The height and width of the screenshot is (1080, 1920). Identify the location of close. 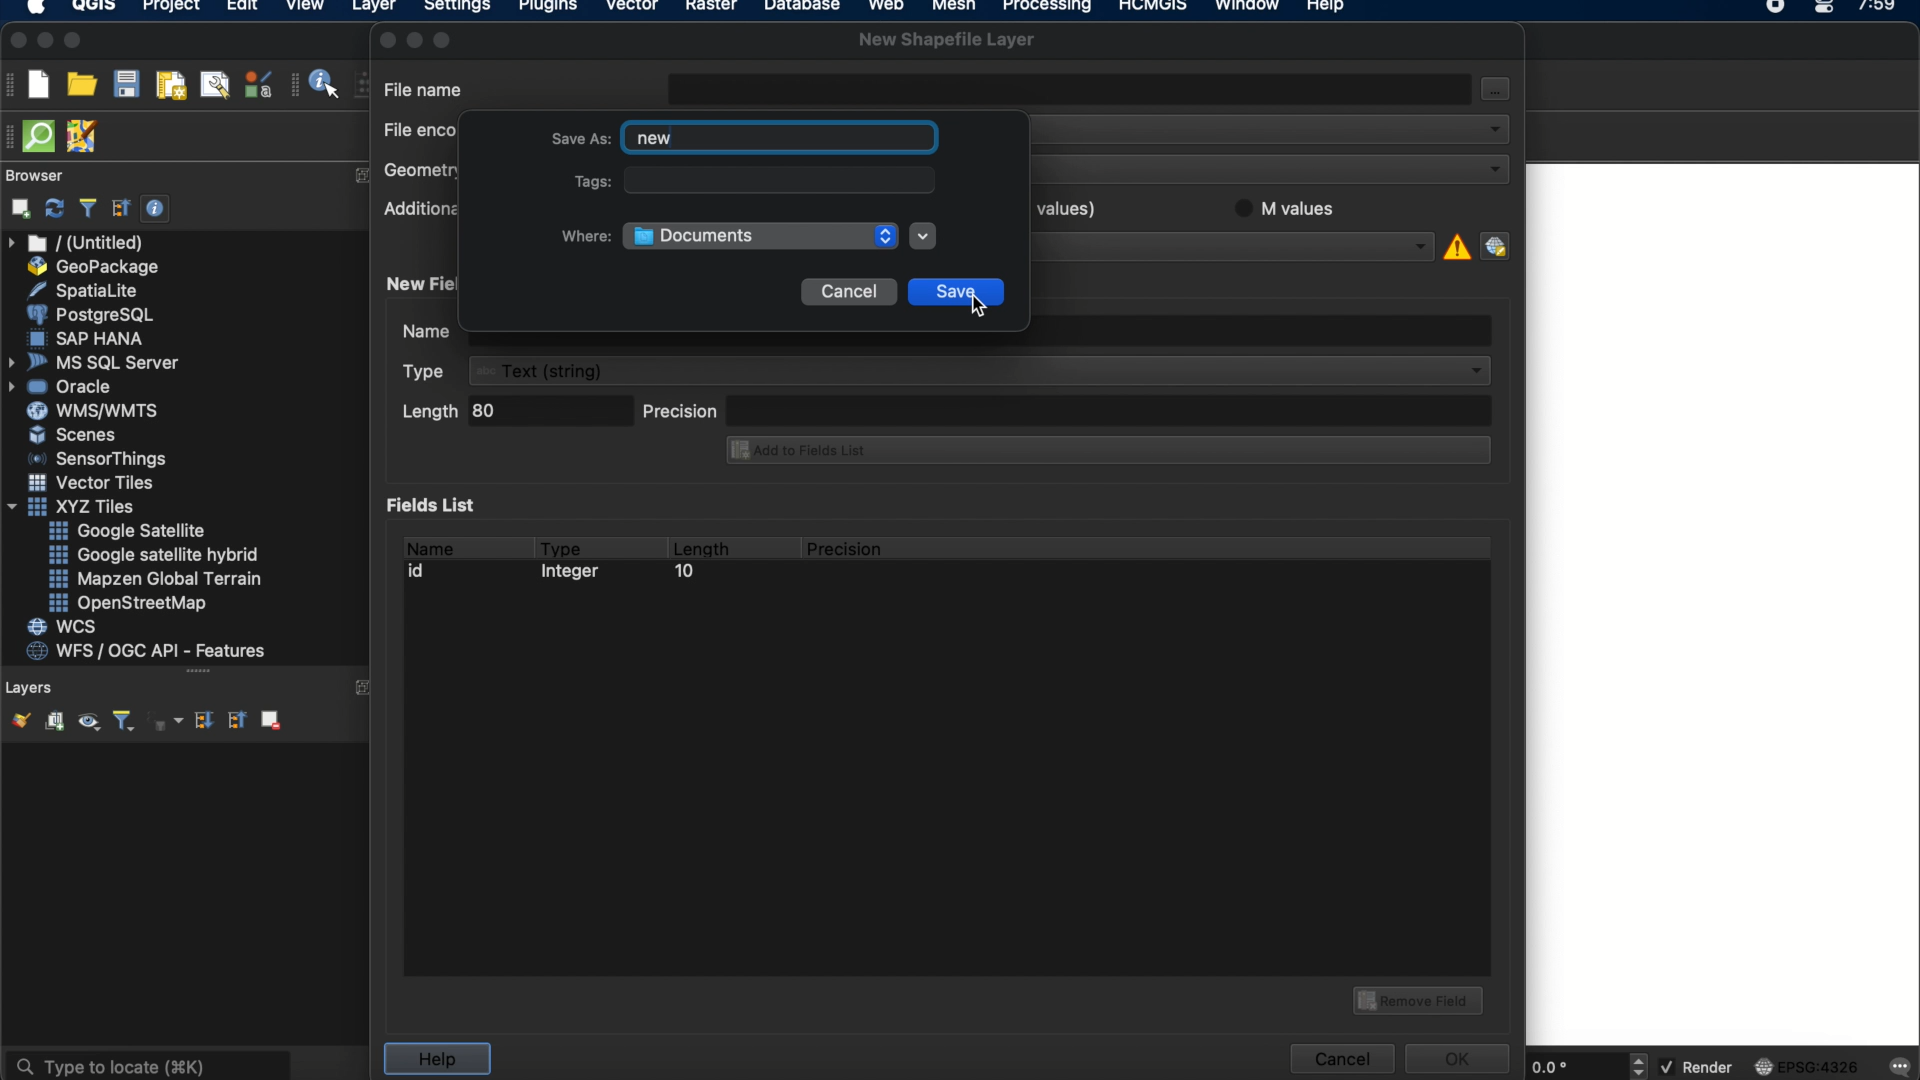
(386, 40).